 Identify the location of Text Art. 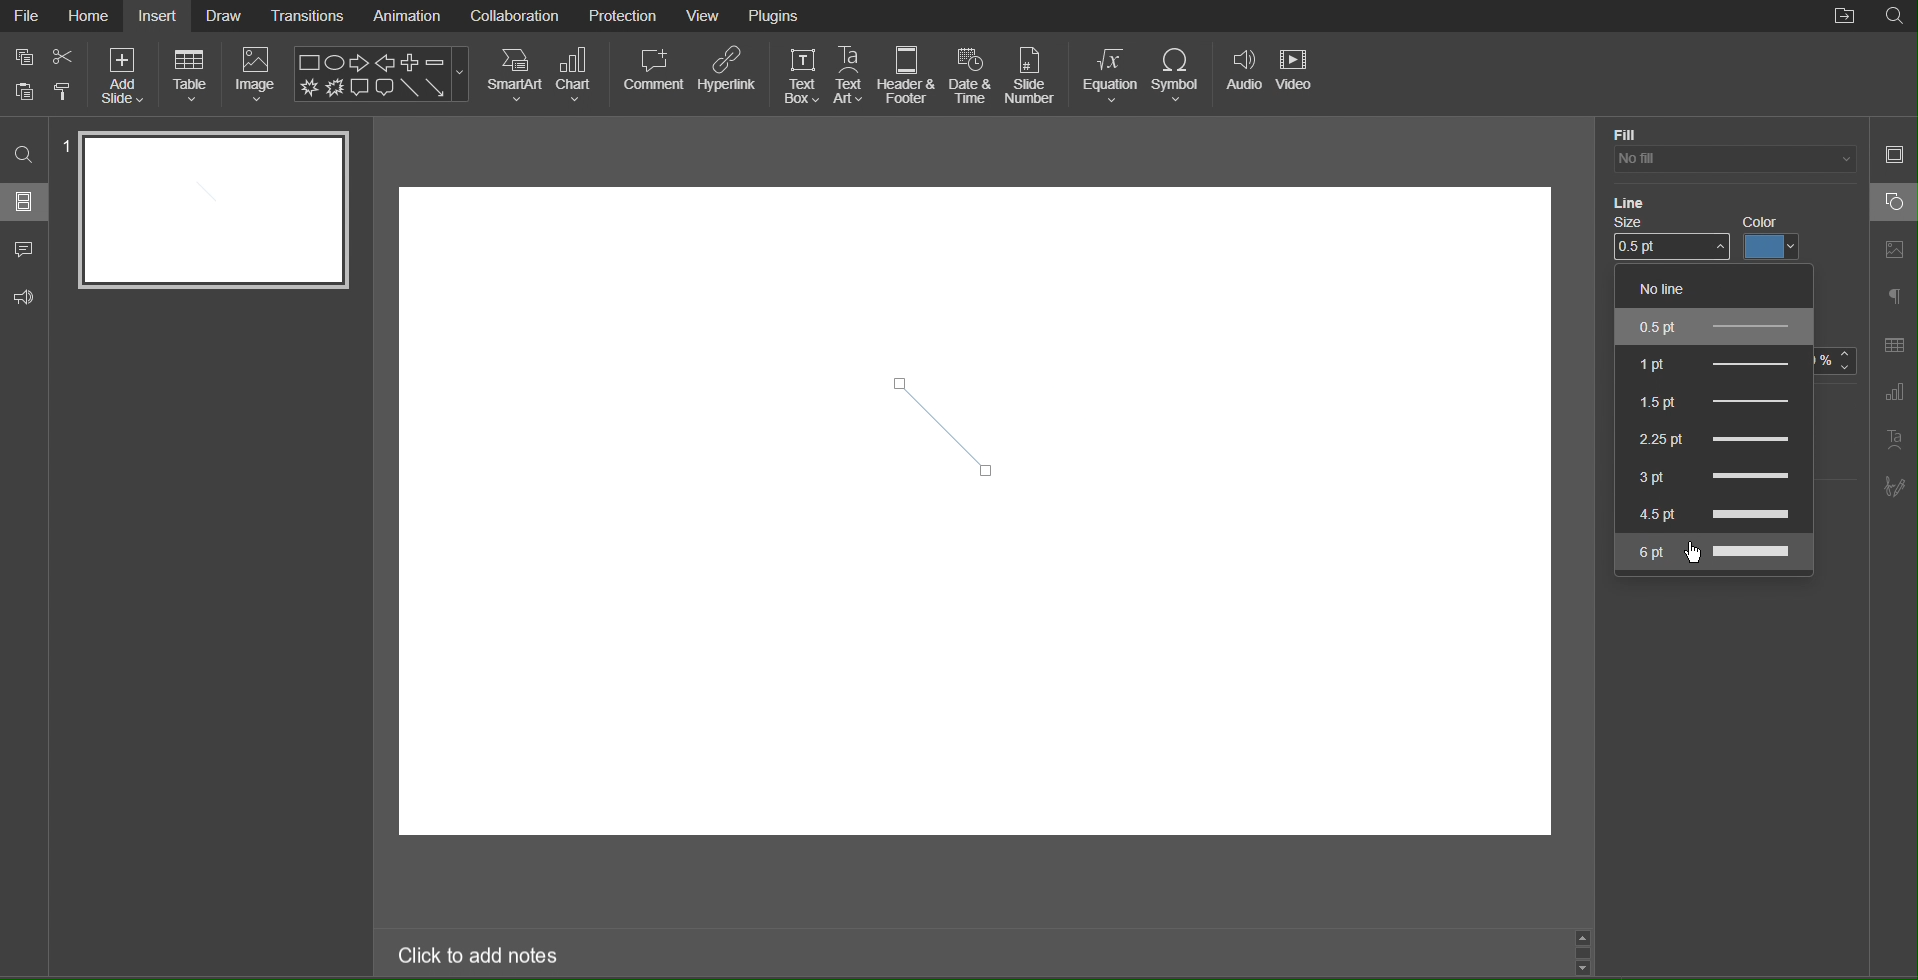
(850, 75).